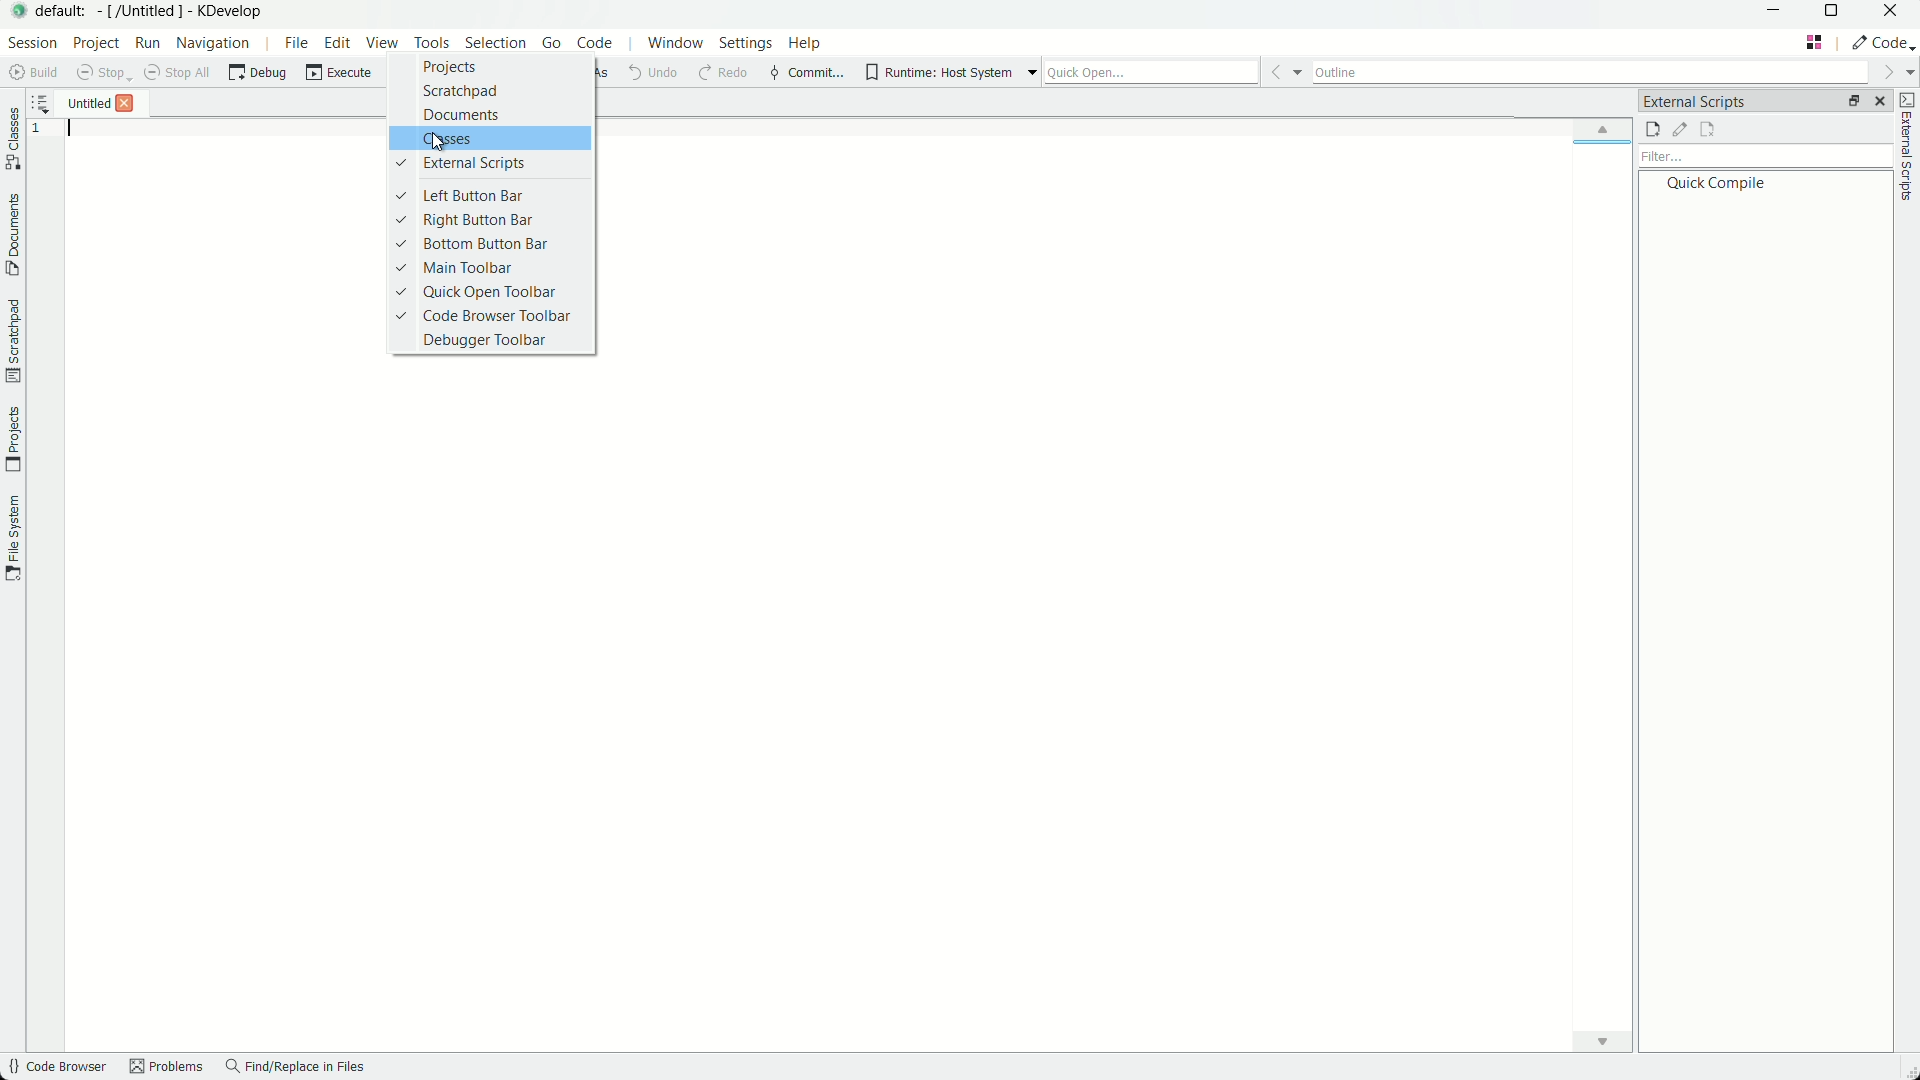  What do you see at coordinates (745, 43) in the screenshot?
I see `settings` at bounding box center [745, 43].